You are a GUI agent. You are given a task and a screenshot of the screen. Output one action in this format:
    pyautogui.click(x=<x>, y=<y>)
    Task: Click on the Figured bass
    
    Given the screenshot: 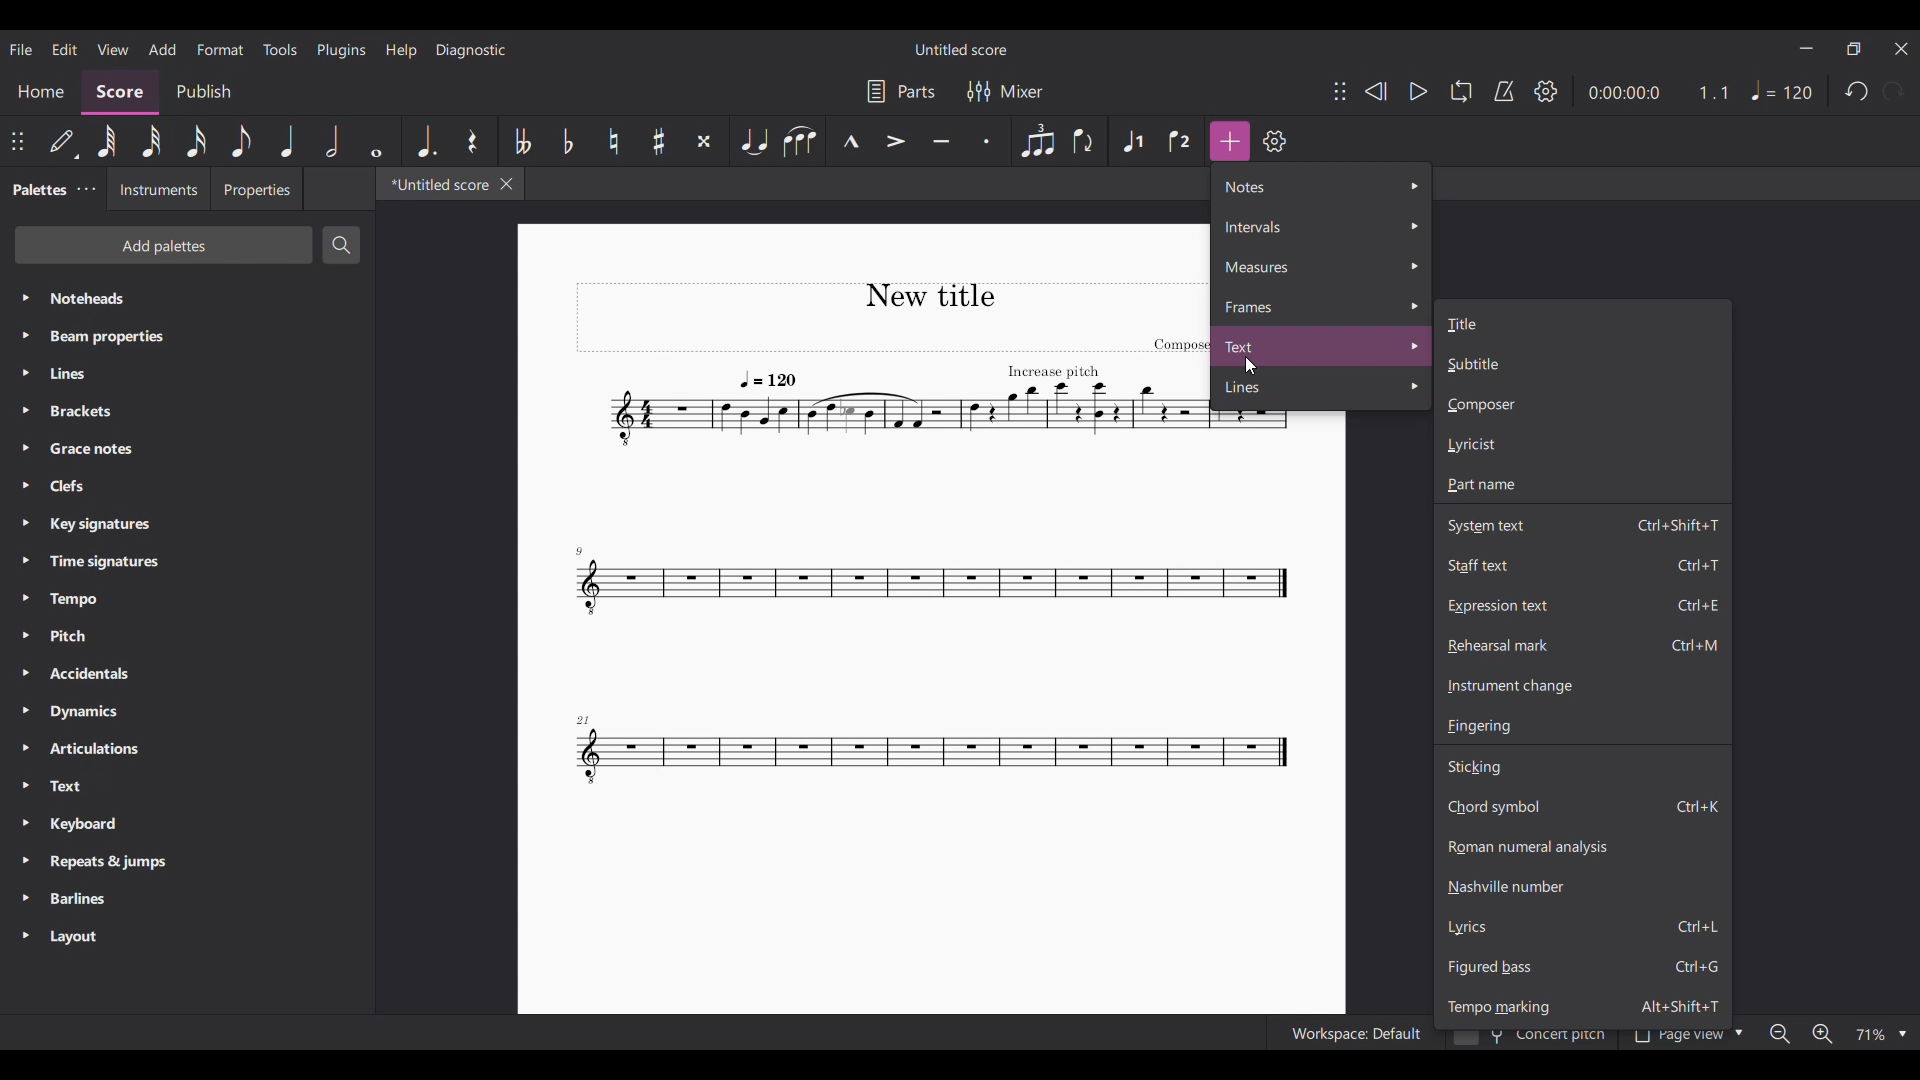 What is the action you would take?
    pyautogui.click(x=1582, y=967)
    